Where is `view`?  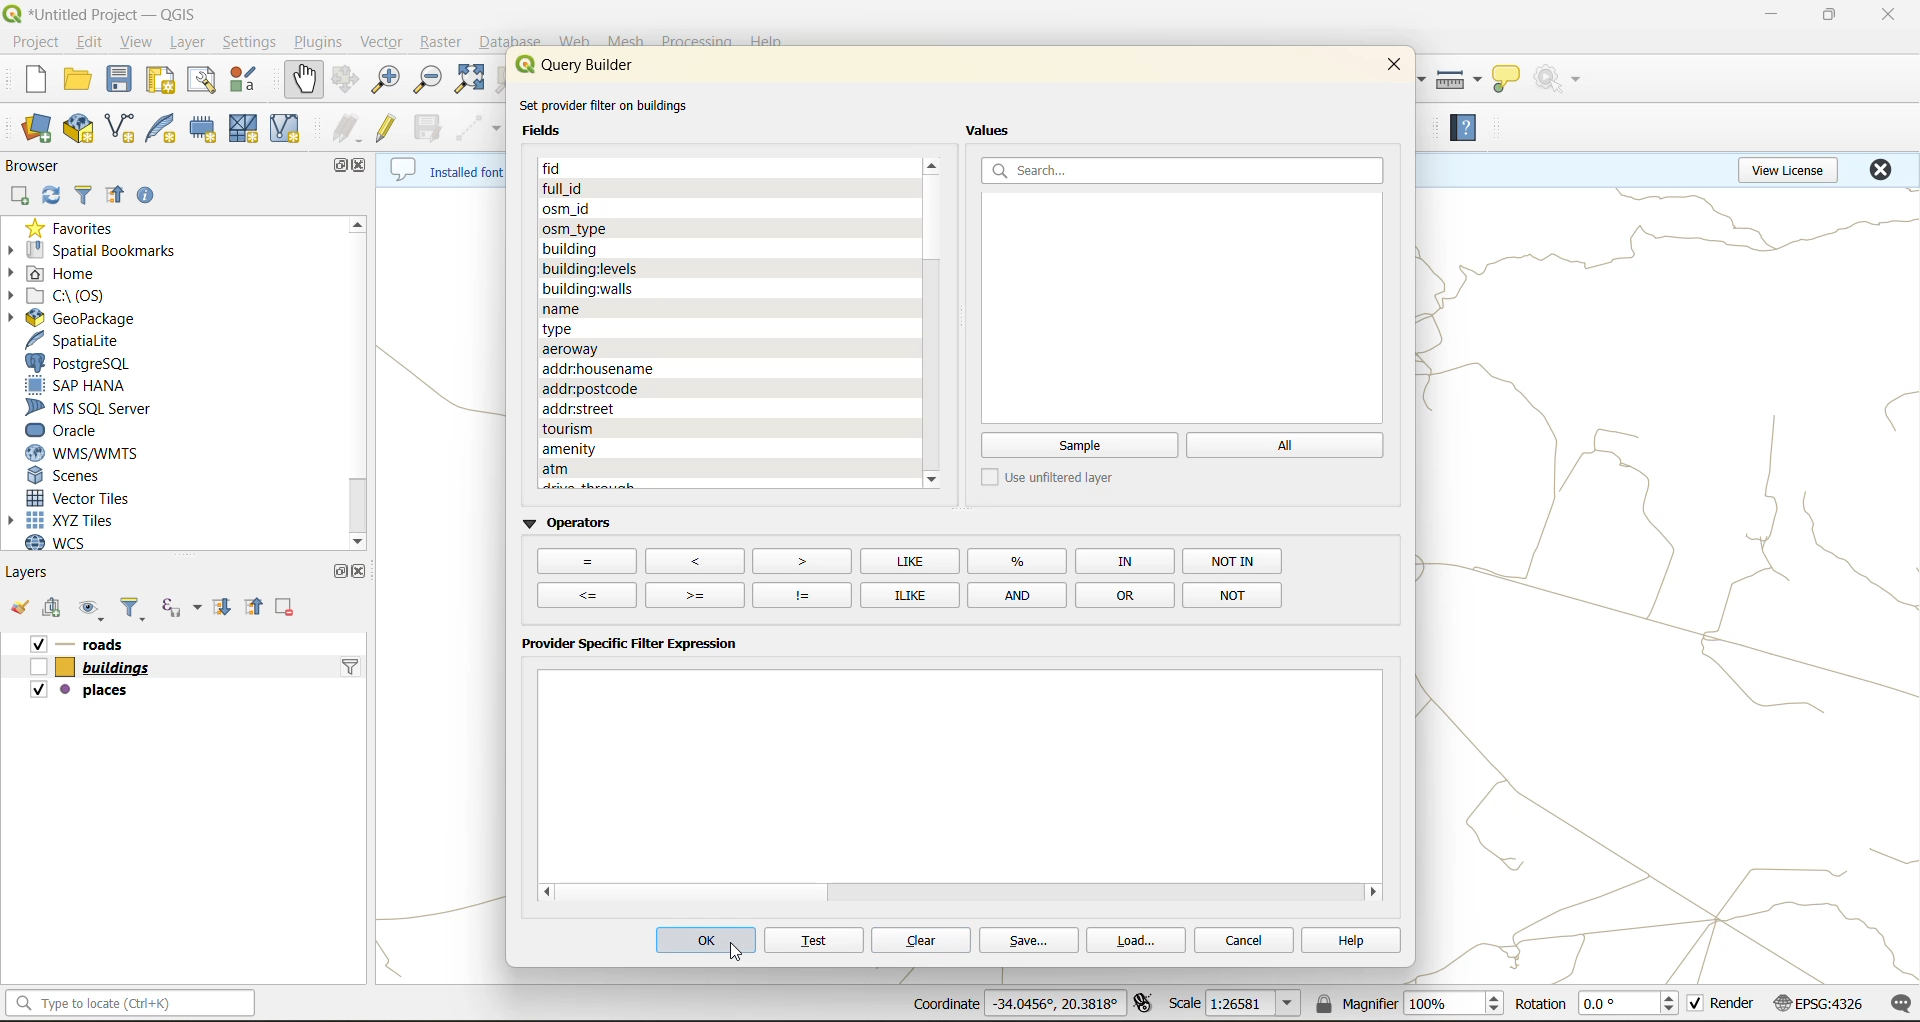 view is located at coordinates (135, 42).